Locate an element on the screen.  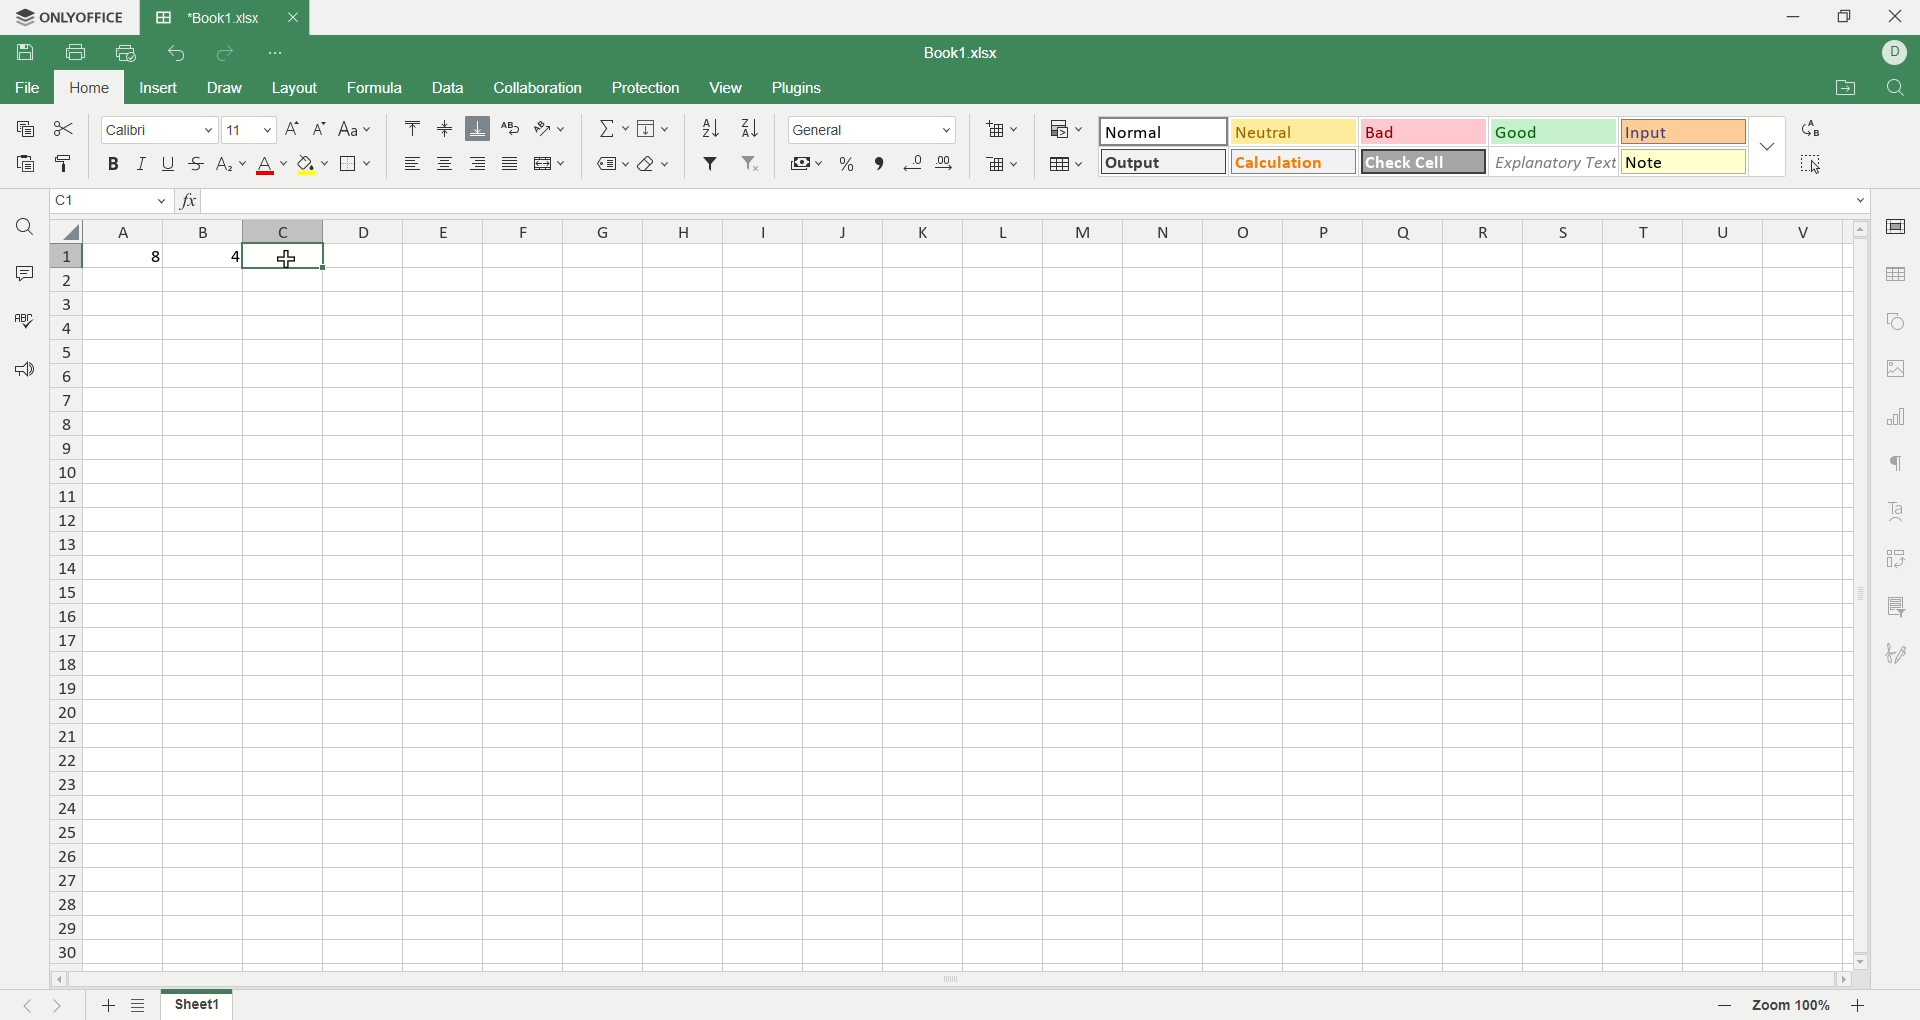
font size is located at coordinates (250, 129).